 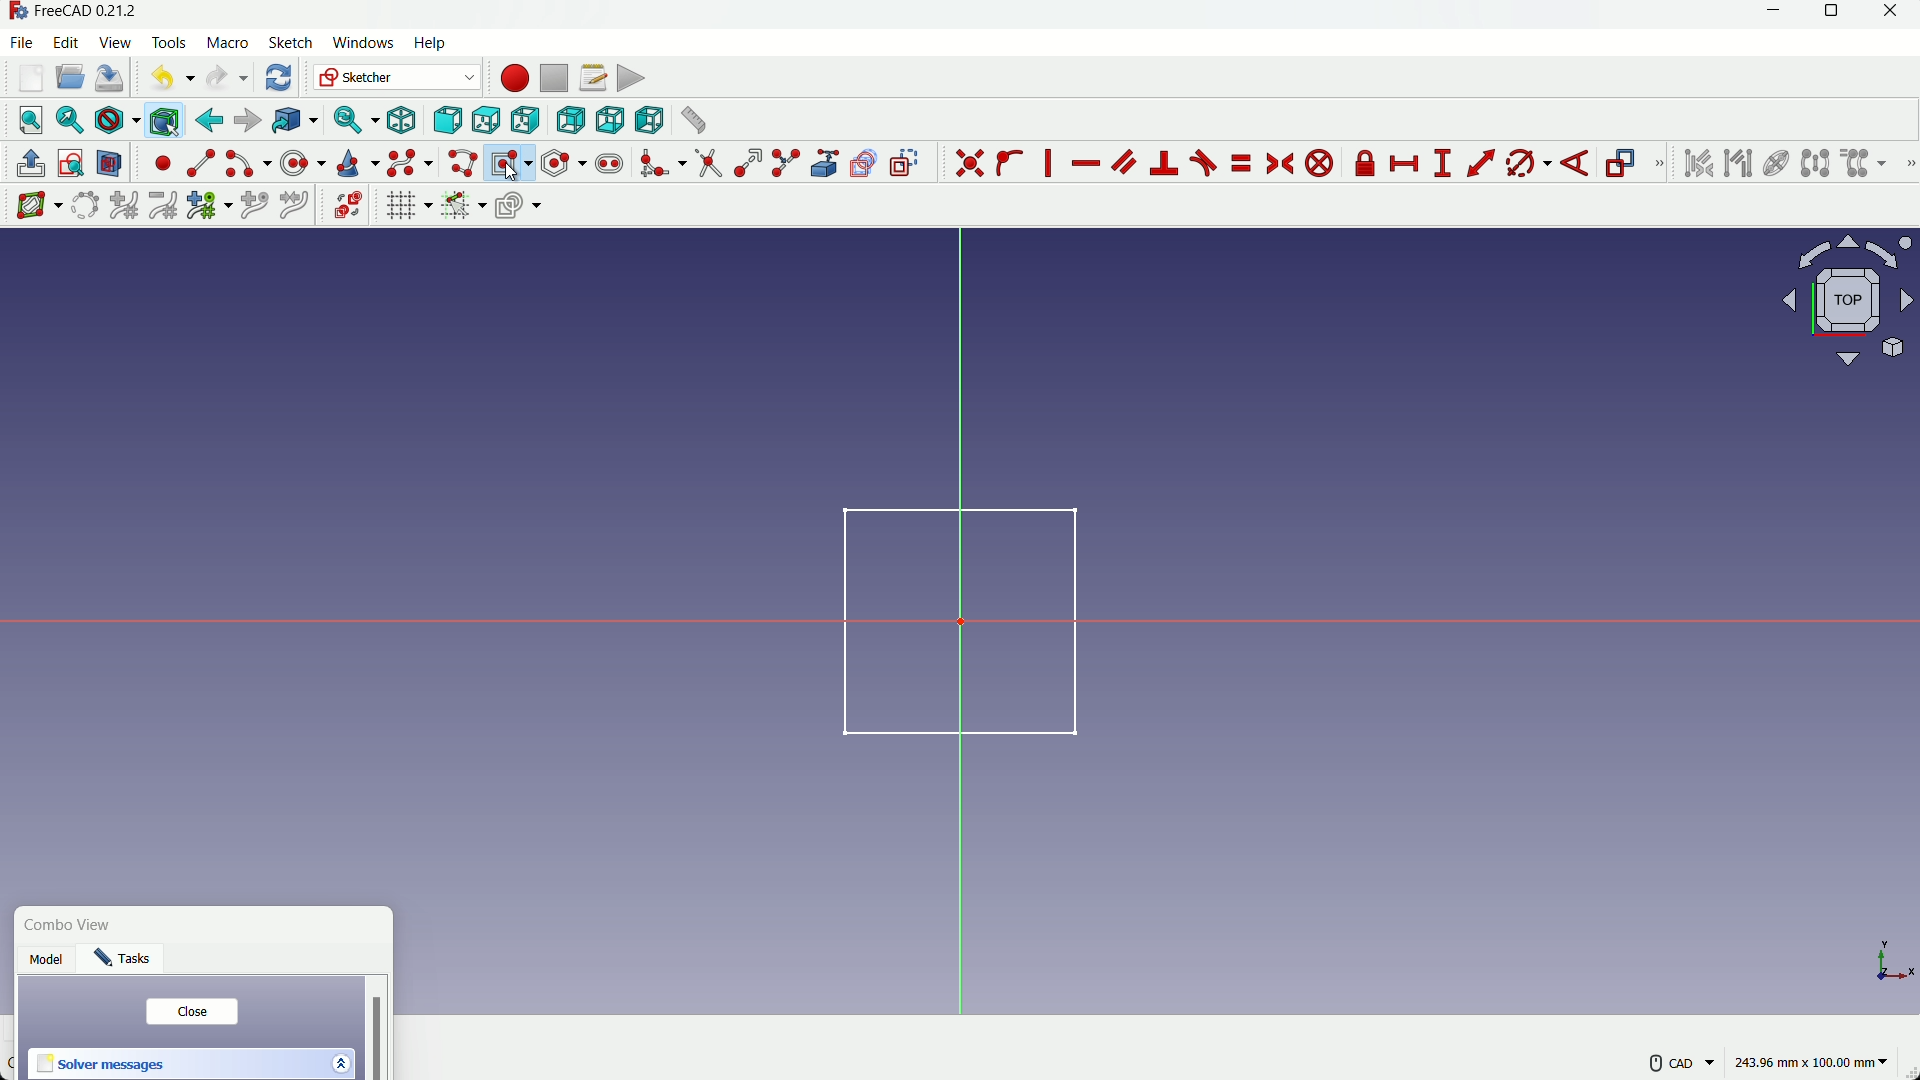 I want to click on create point, so click(x=163, y=163).